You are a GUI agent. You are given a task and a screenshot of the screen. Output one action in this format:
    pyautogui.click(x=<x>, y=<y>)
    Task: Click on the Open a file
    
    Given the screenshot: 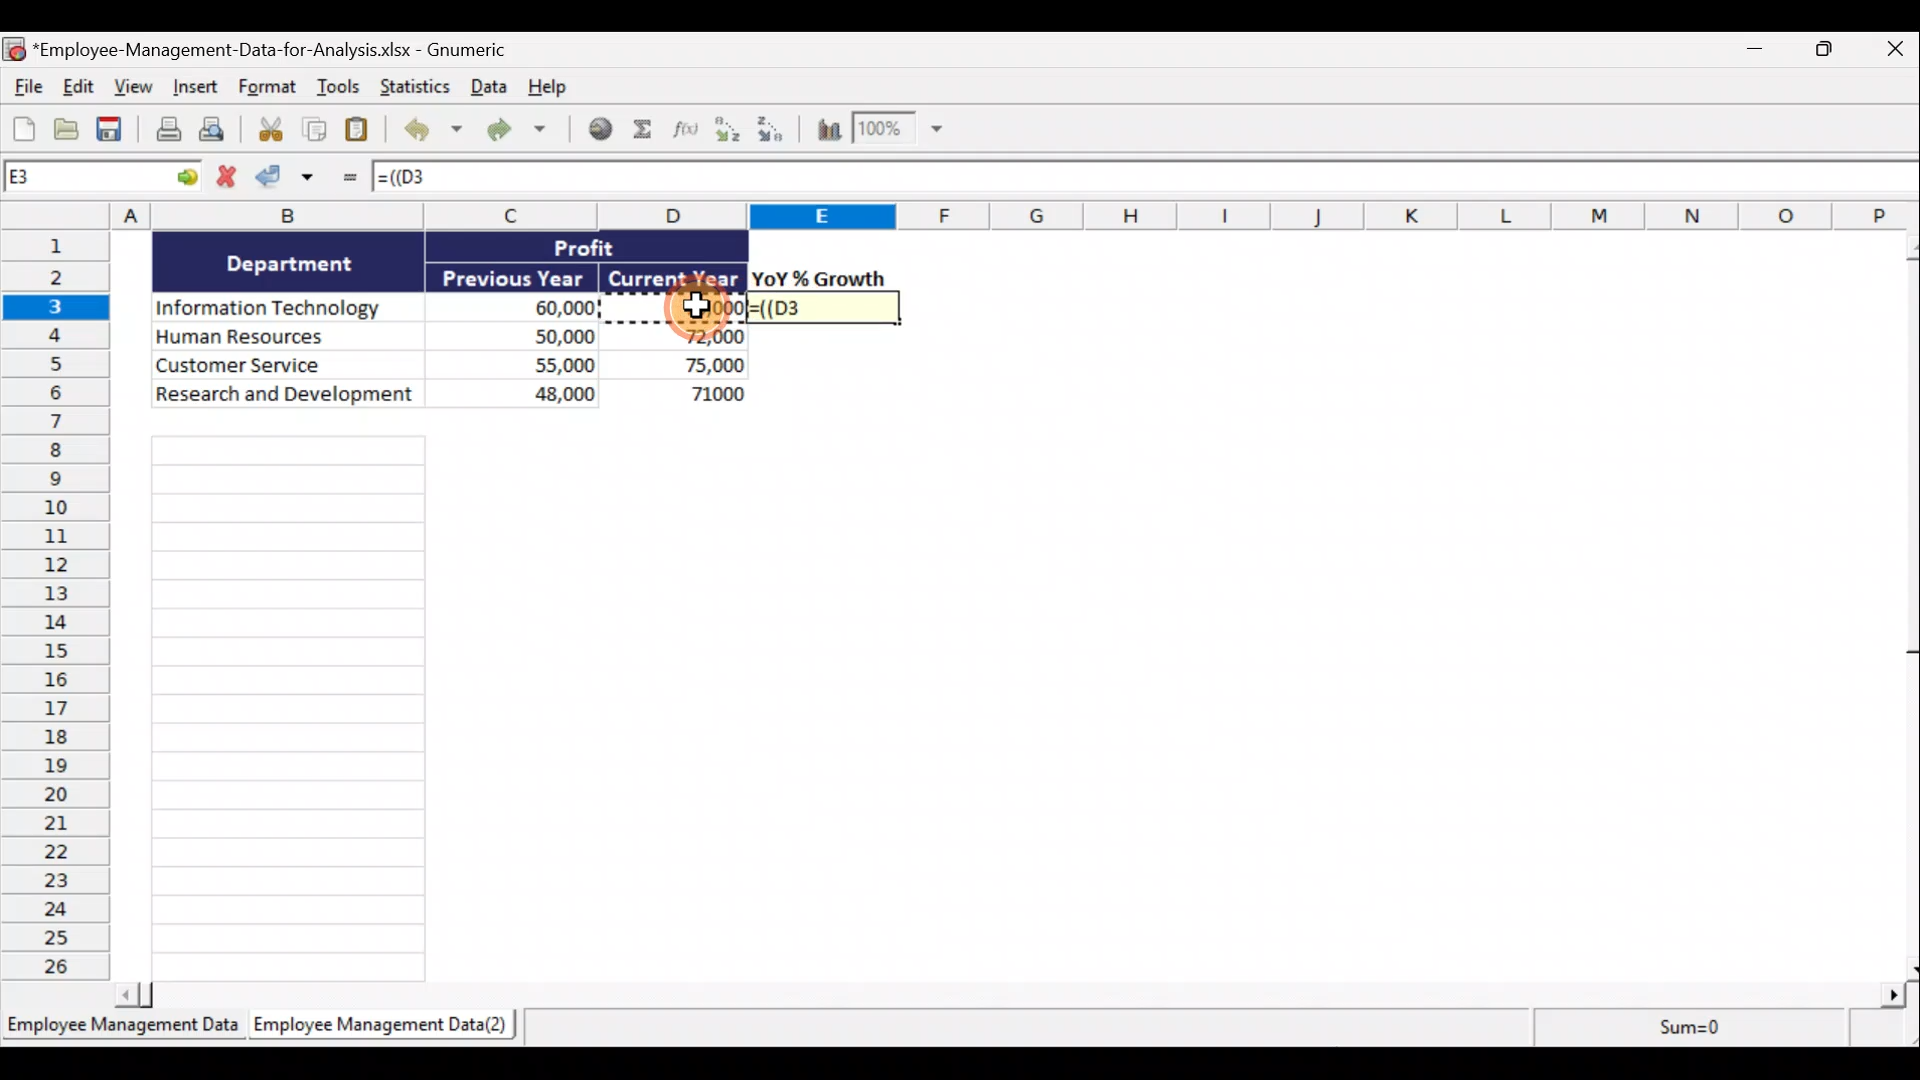 What is the action you would take?
    pyautogui.click(x=68, y=129)
    